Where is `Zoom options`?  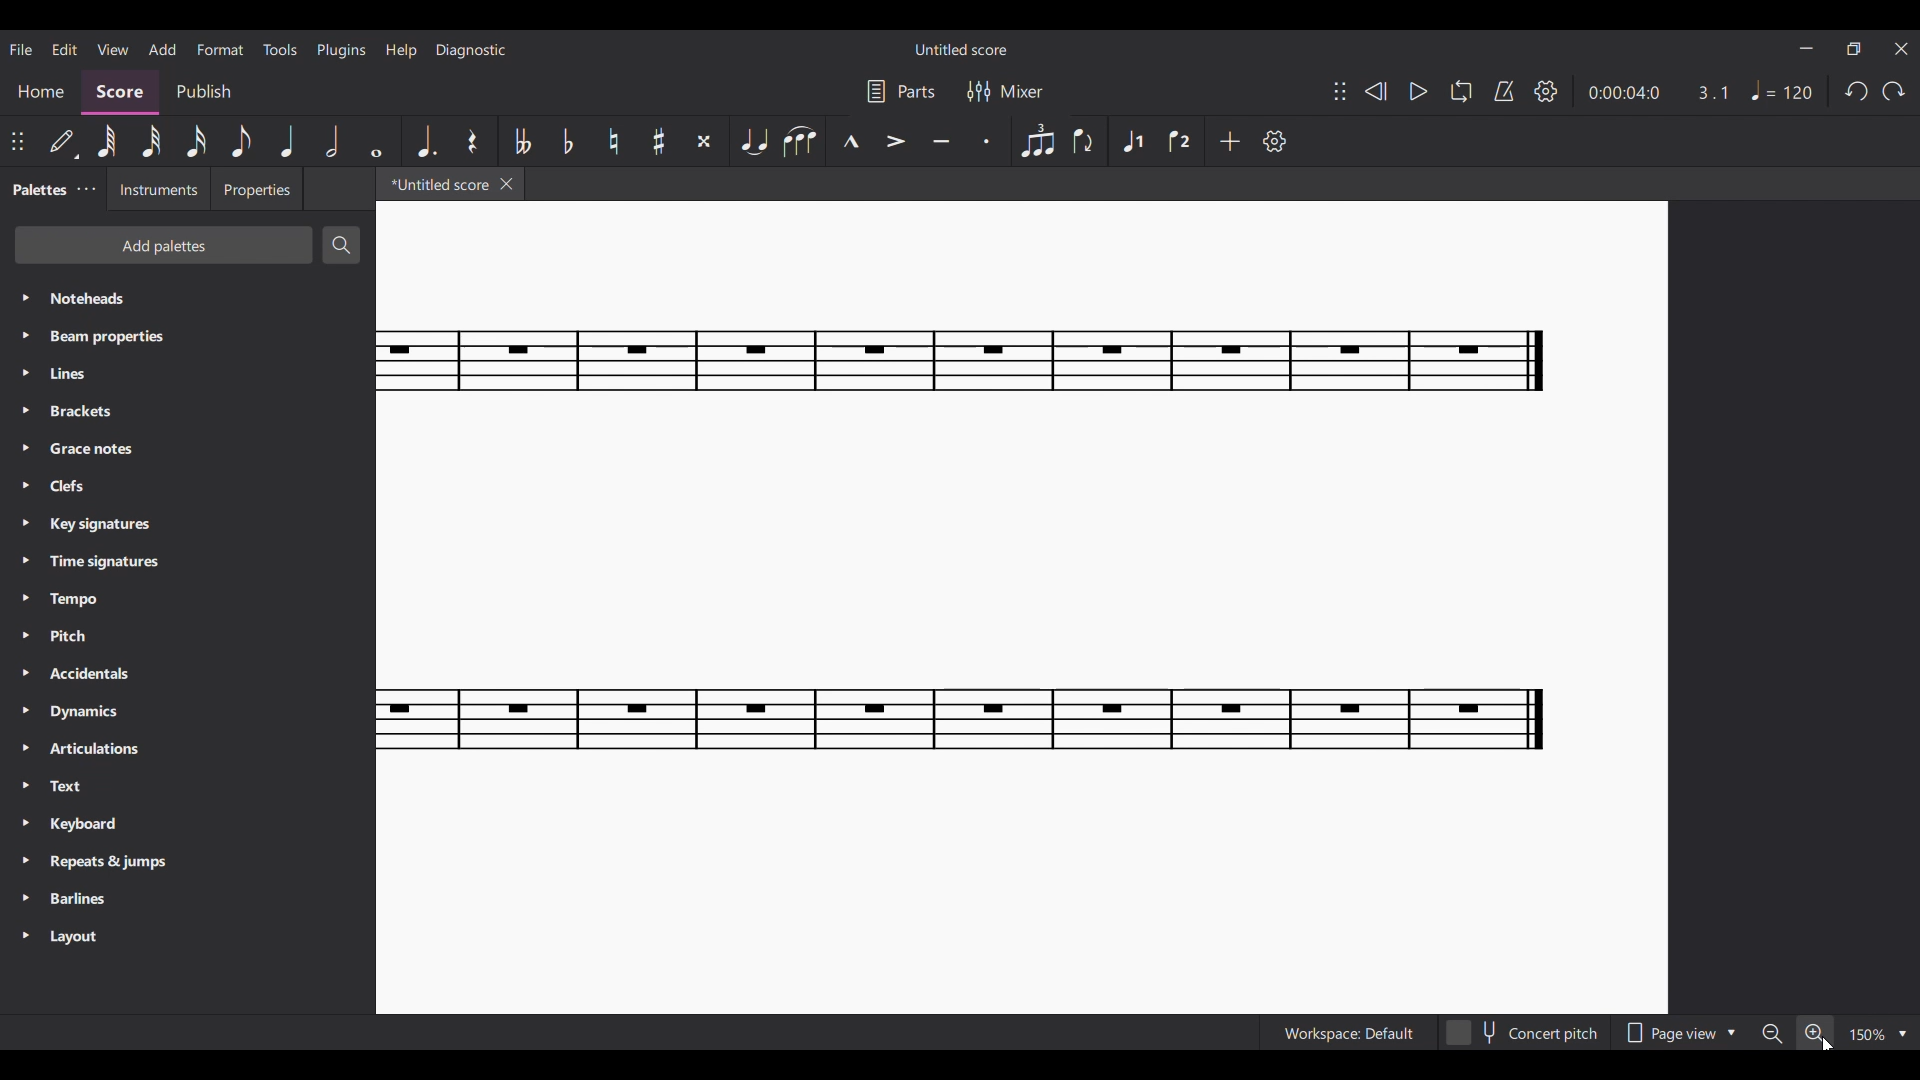 Zoom options is located at coordinates (1898, 1034).